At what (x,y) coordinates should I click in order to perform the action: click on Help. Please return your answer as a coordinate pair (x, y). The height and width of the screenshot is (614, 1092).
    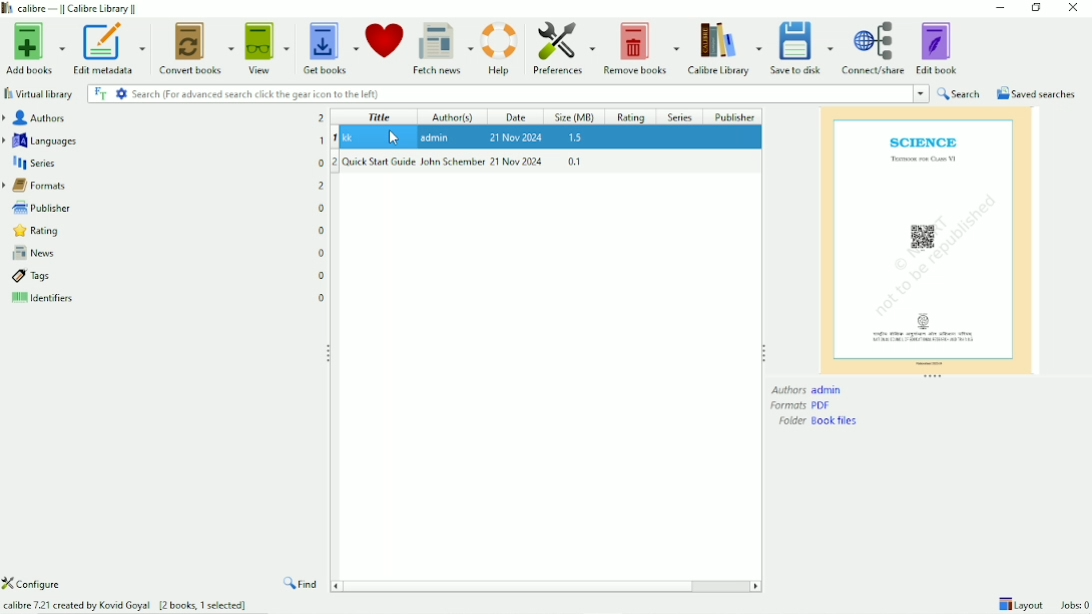
    Looking at the image, I should click on (500, 48).